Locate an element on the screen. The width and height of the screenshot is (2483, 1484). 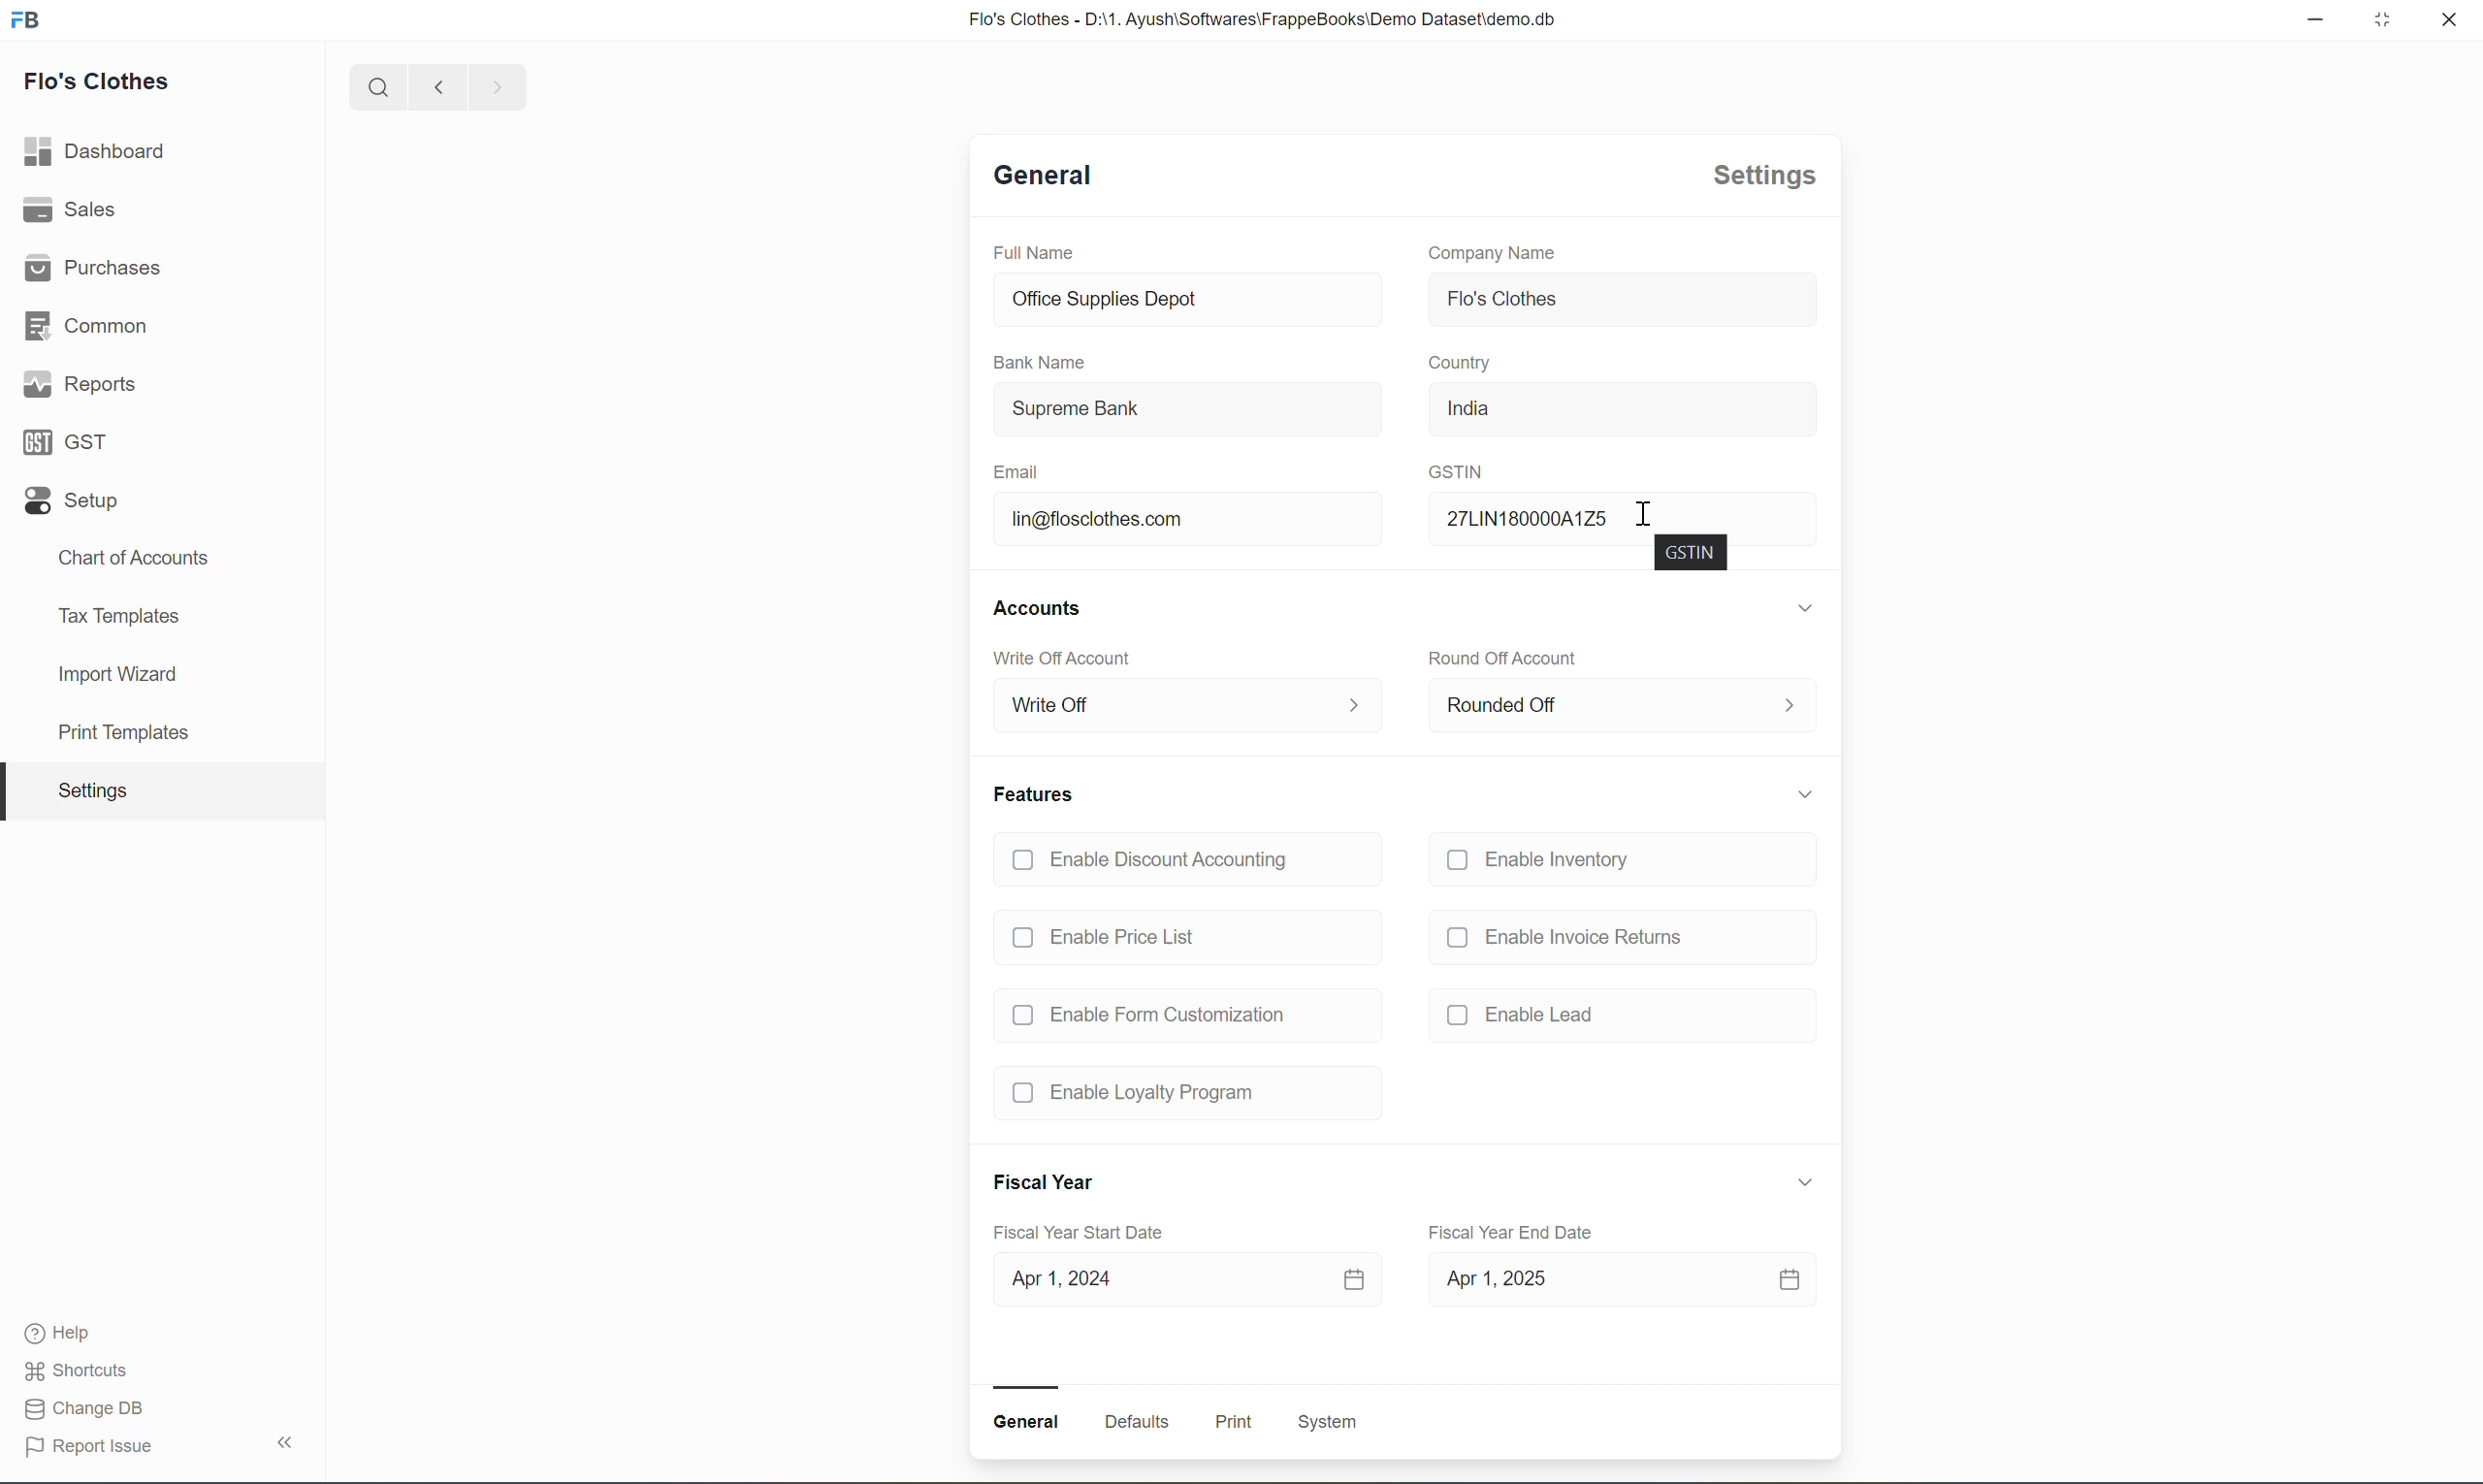
Flo's Clothes - D:\1. Ayush\Softwares\FrappeBooks\Demo Dataset\demo.db is located at coordinates (1259, 18).